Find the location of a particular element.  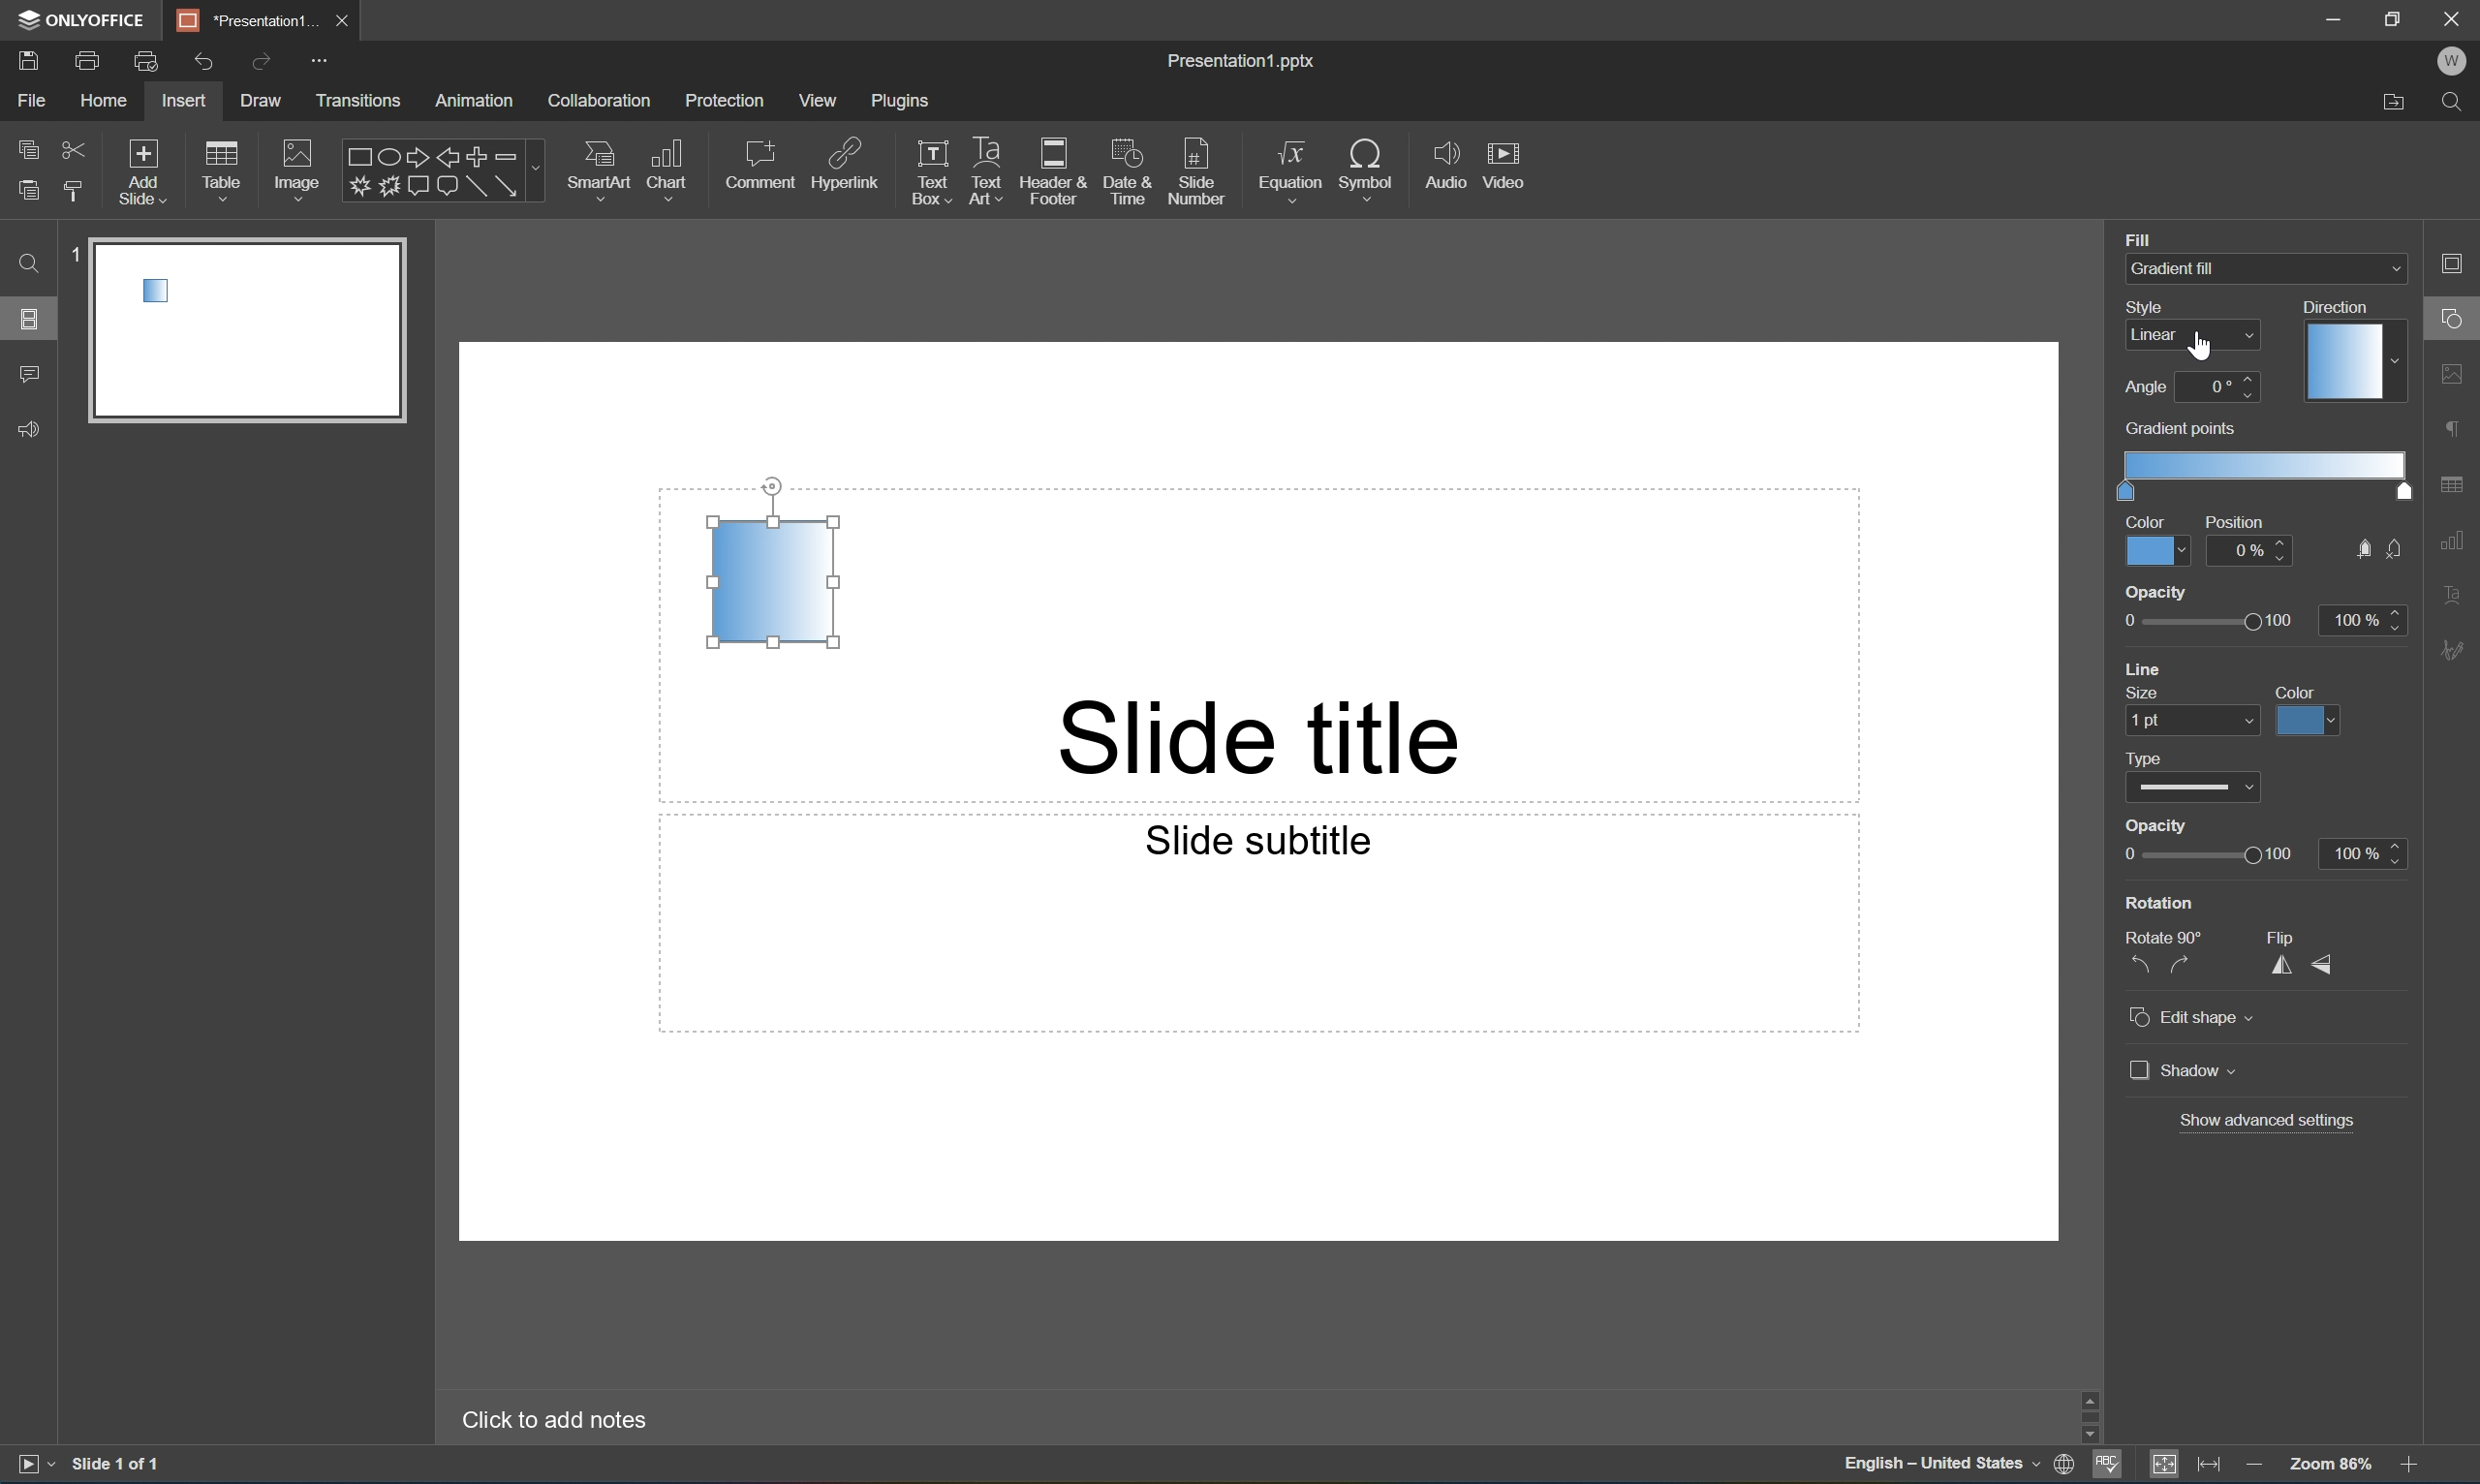

Paste is located at coordinates (28, 191).